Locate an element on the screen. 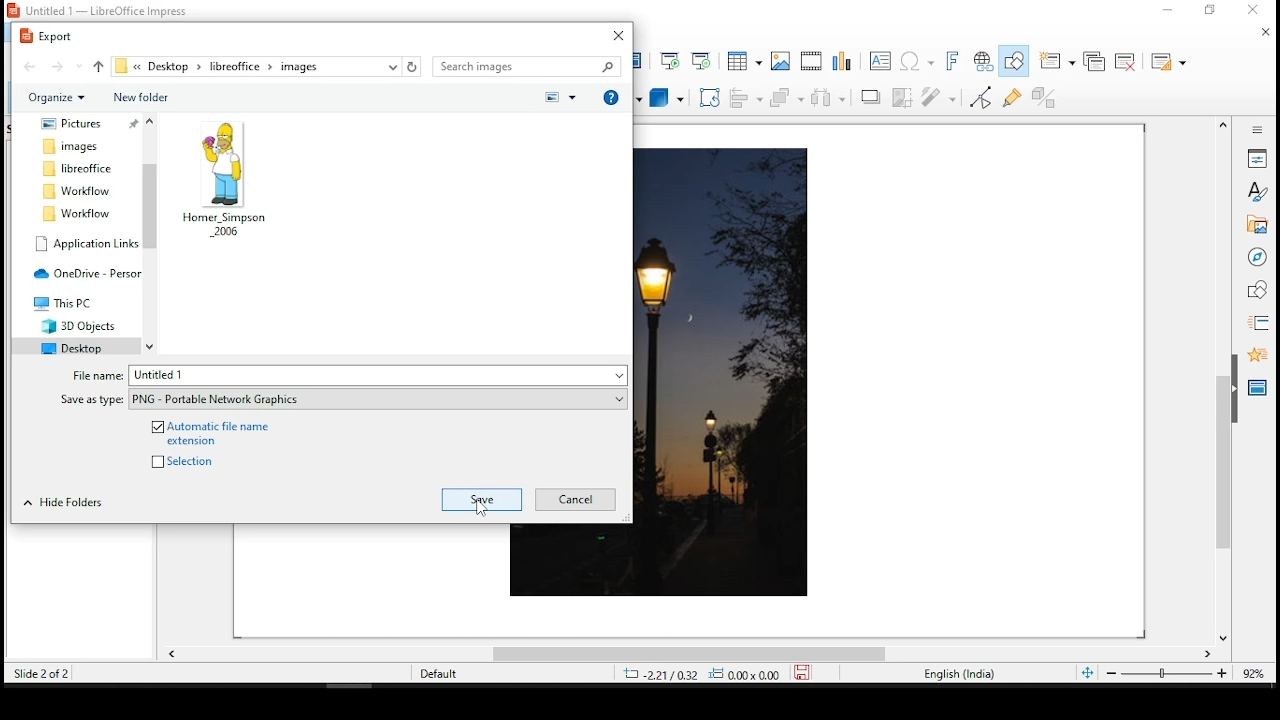 The height and width of the screenshot is (720, 1280). styles is located at coordinates (1255, 192).